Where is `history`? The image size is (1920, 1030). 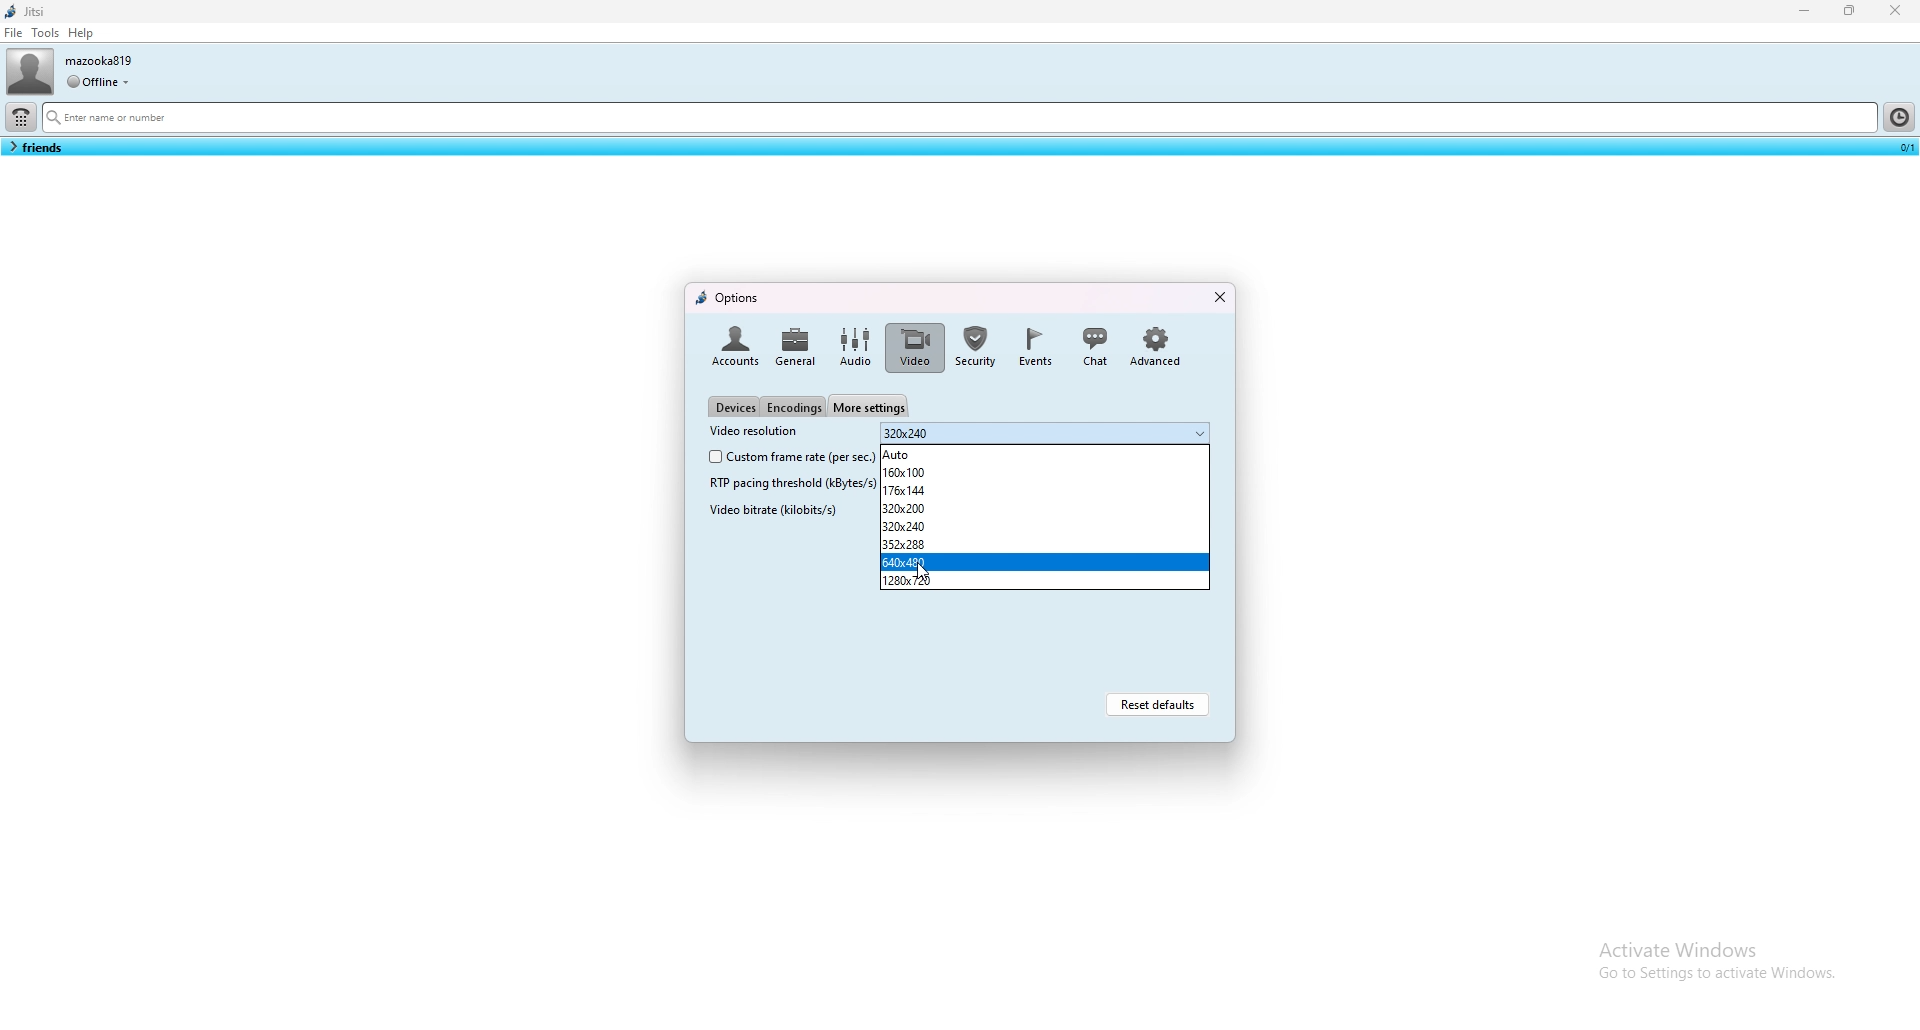 history is located at coordinates (1898, 116).